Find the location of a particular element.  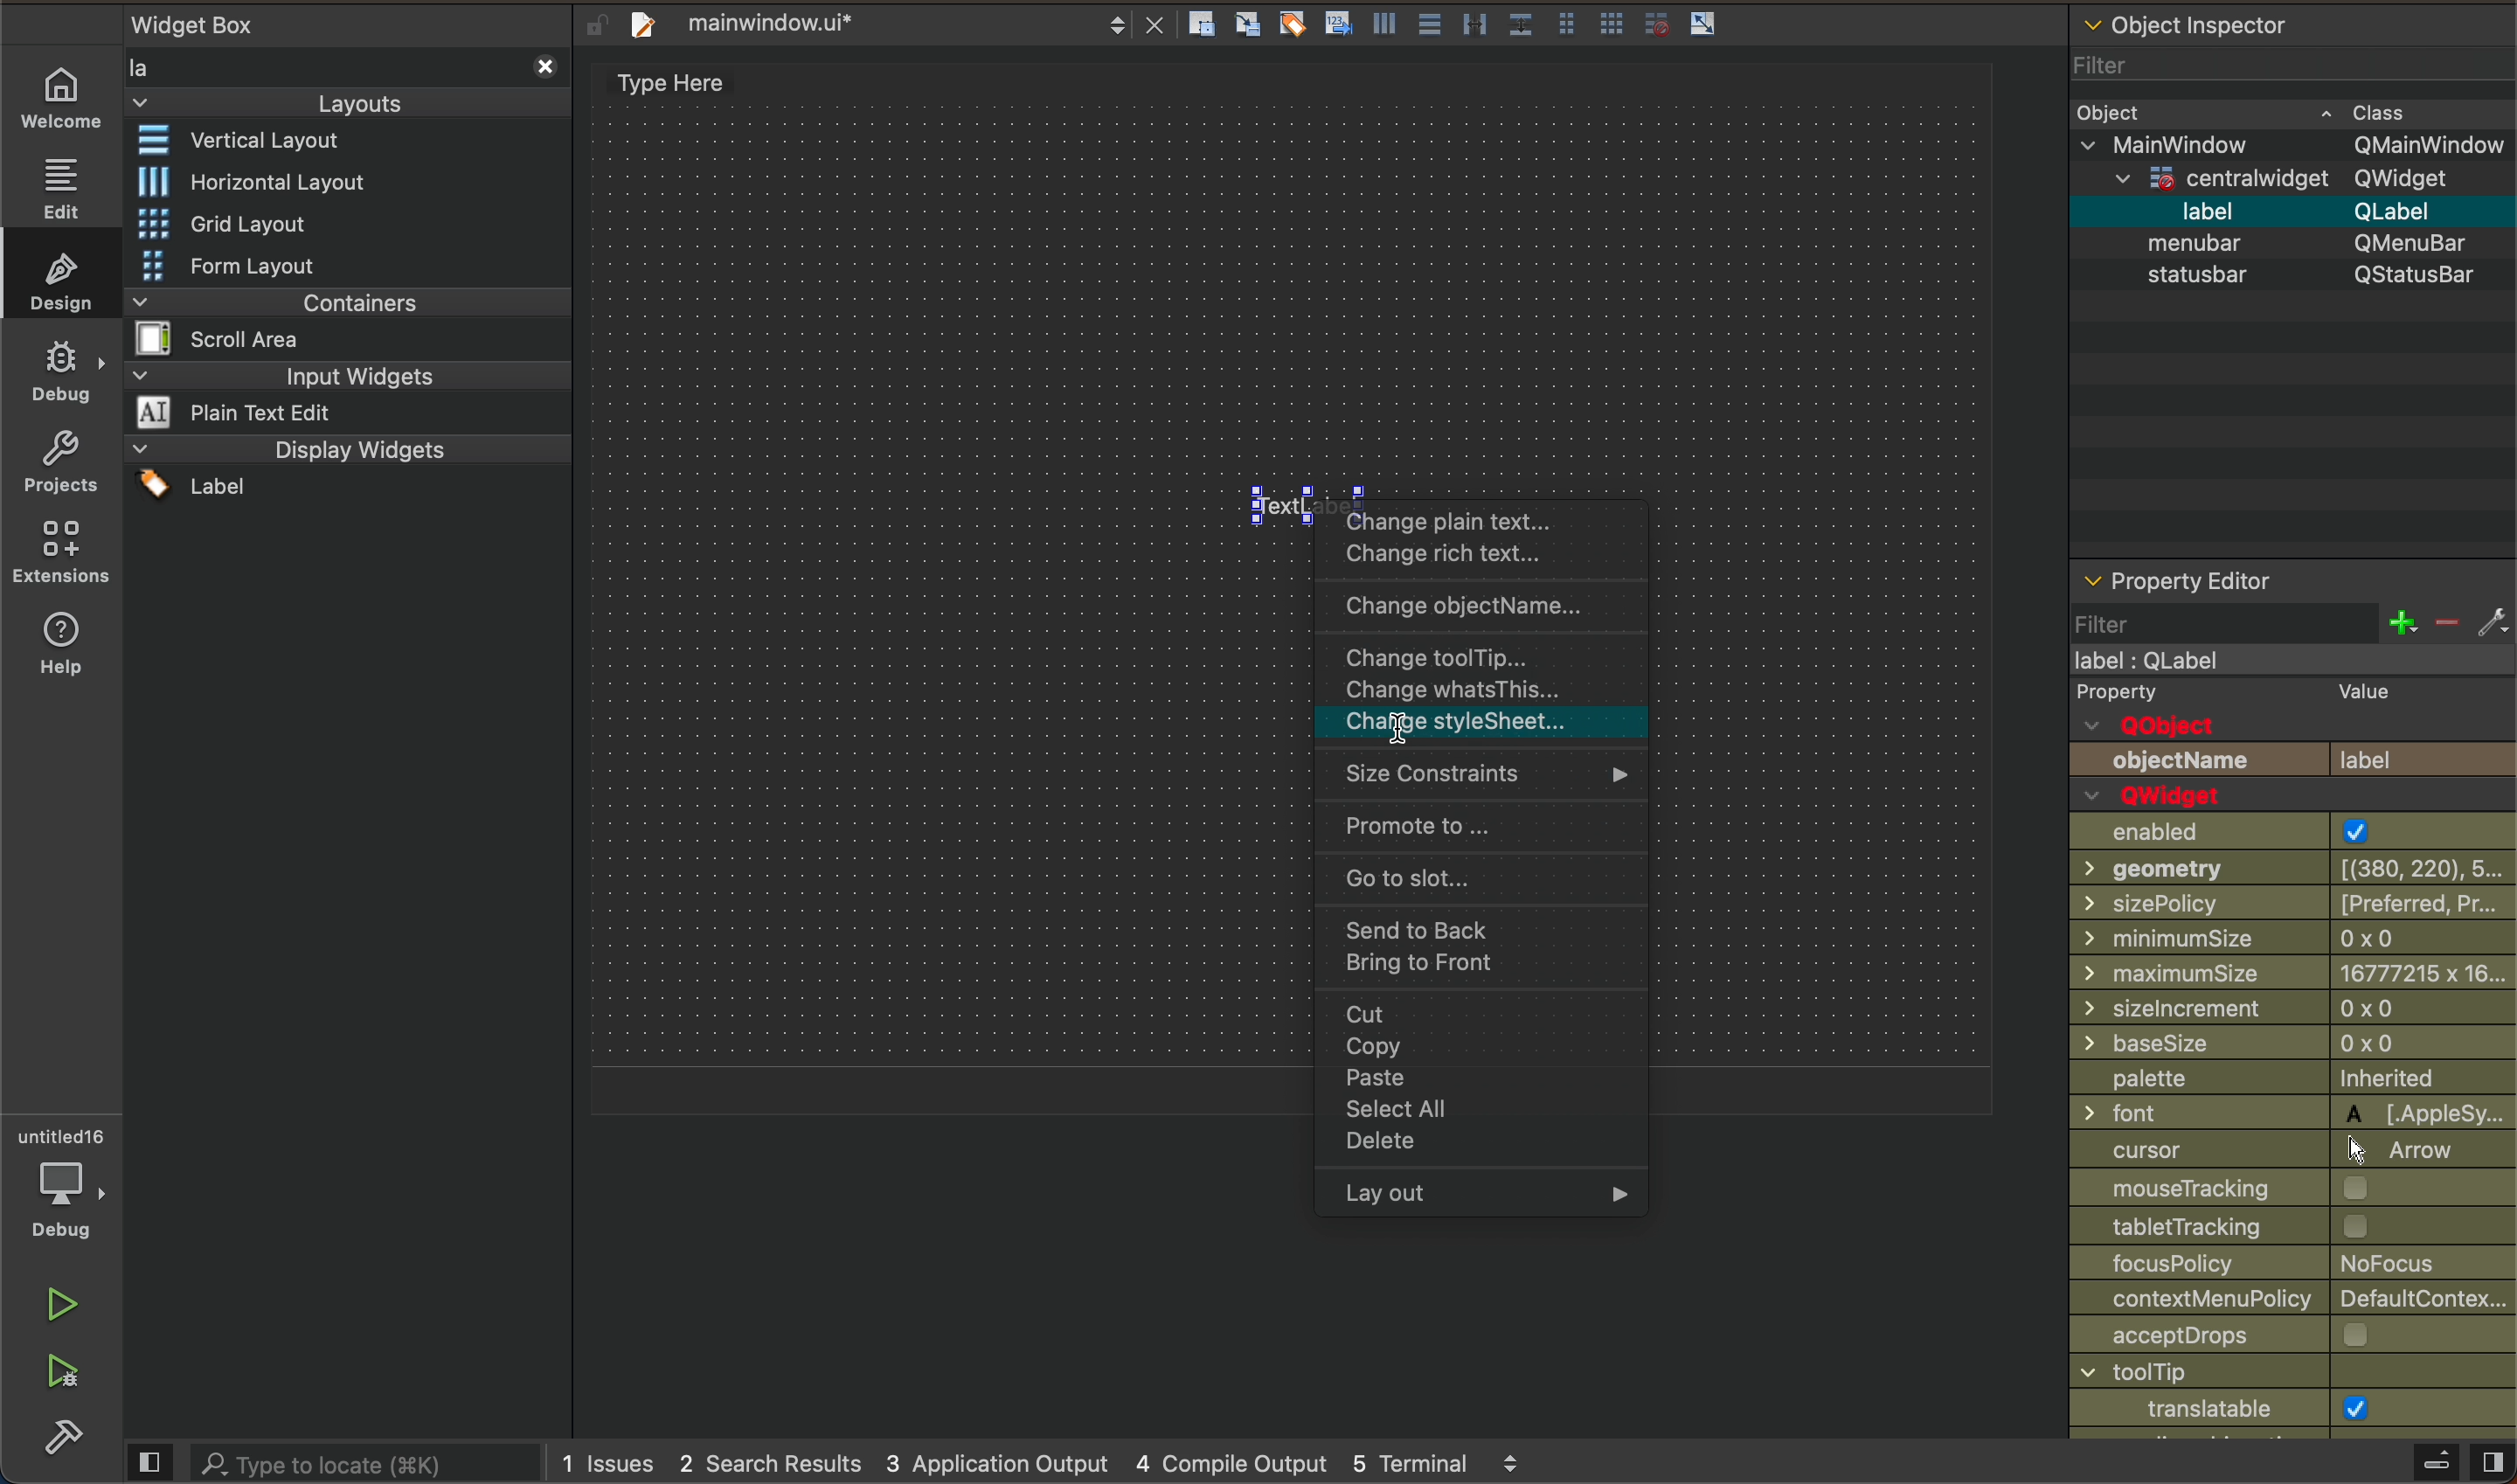

containers is located at coordinates (345, 300).